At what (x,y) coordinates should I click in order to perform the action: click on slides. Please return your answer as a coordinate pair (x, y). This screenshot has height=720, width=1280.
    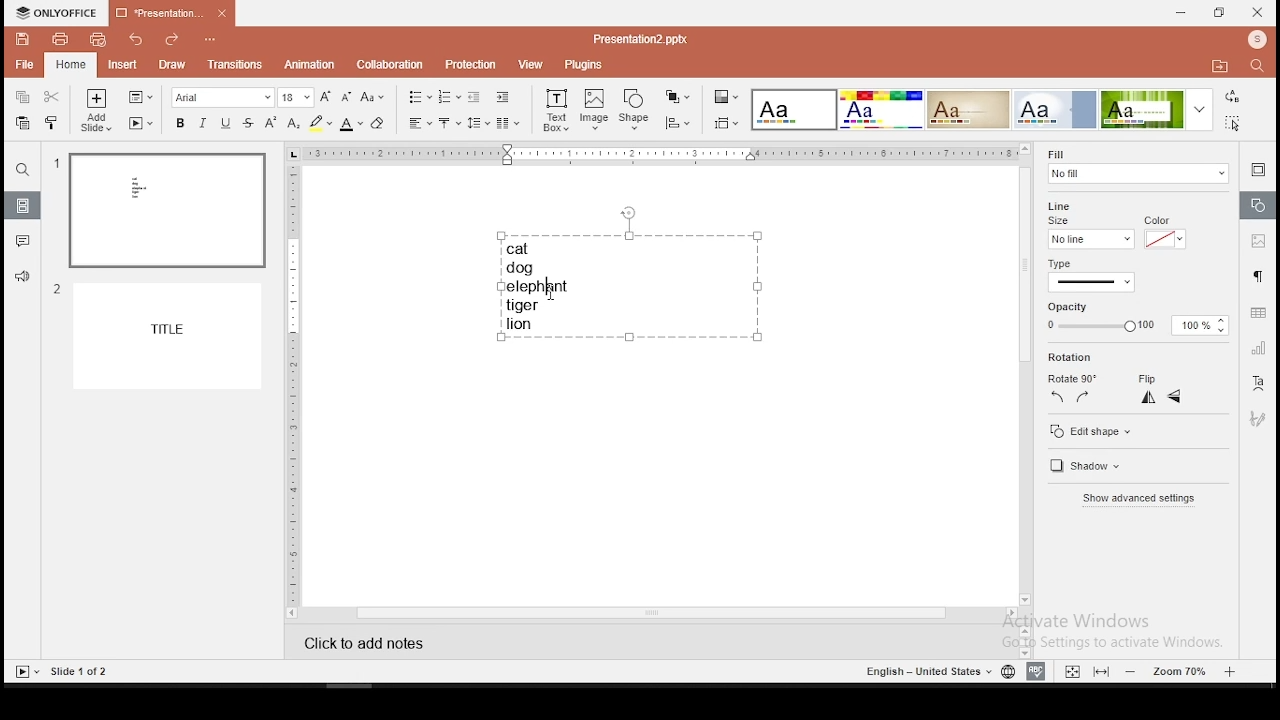
    Looking at the image, I should click on (22, 206).